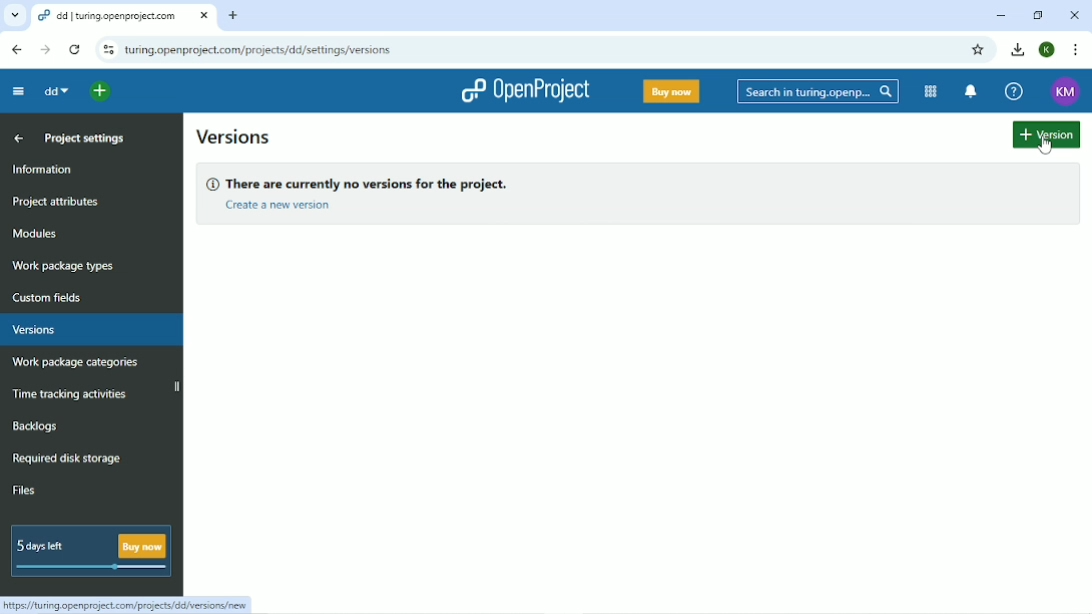 This screenshot has width=1092, height=614. What do you see at coordinates (239, 136) in the screenshot?
I see `Versions` at bounding box center [239, 136].